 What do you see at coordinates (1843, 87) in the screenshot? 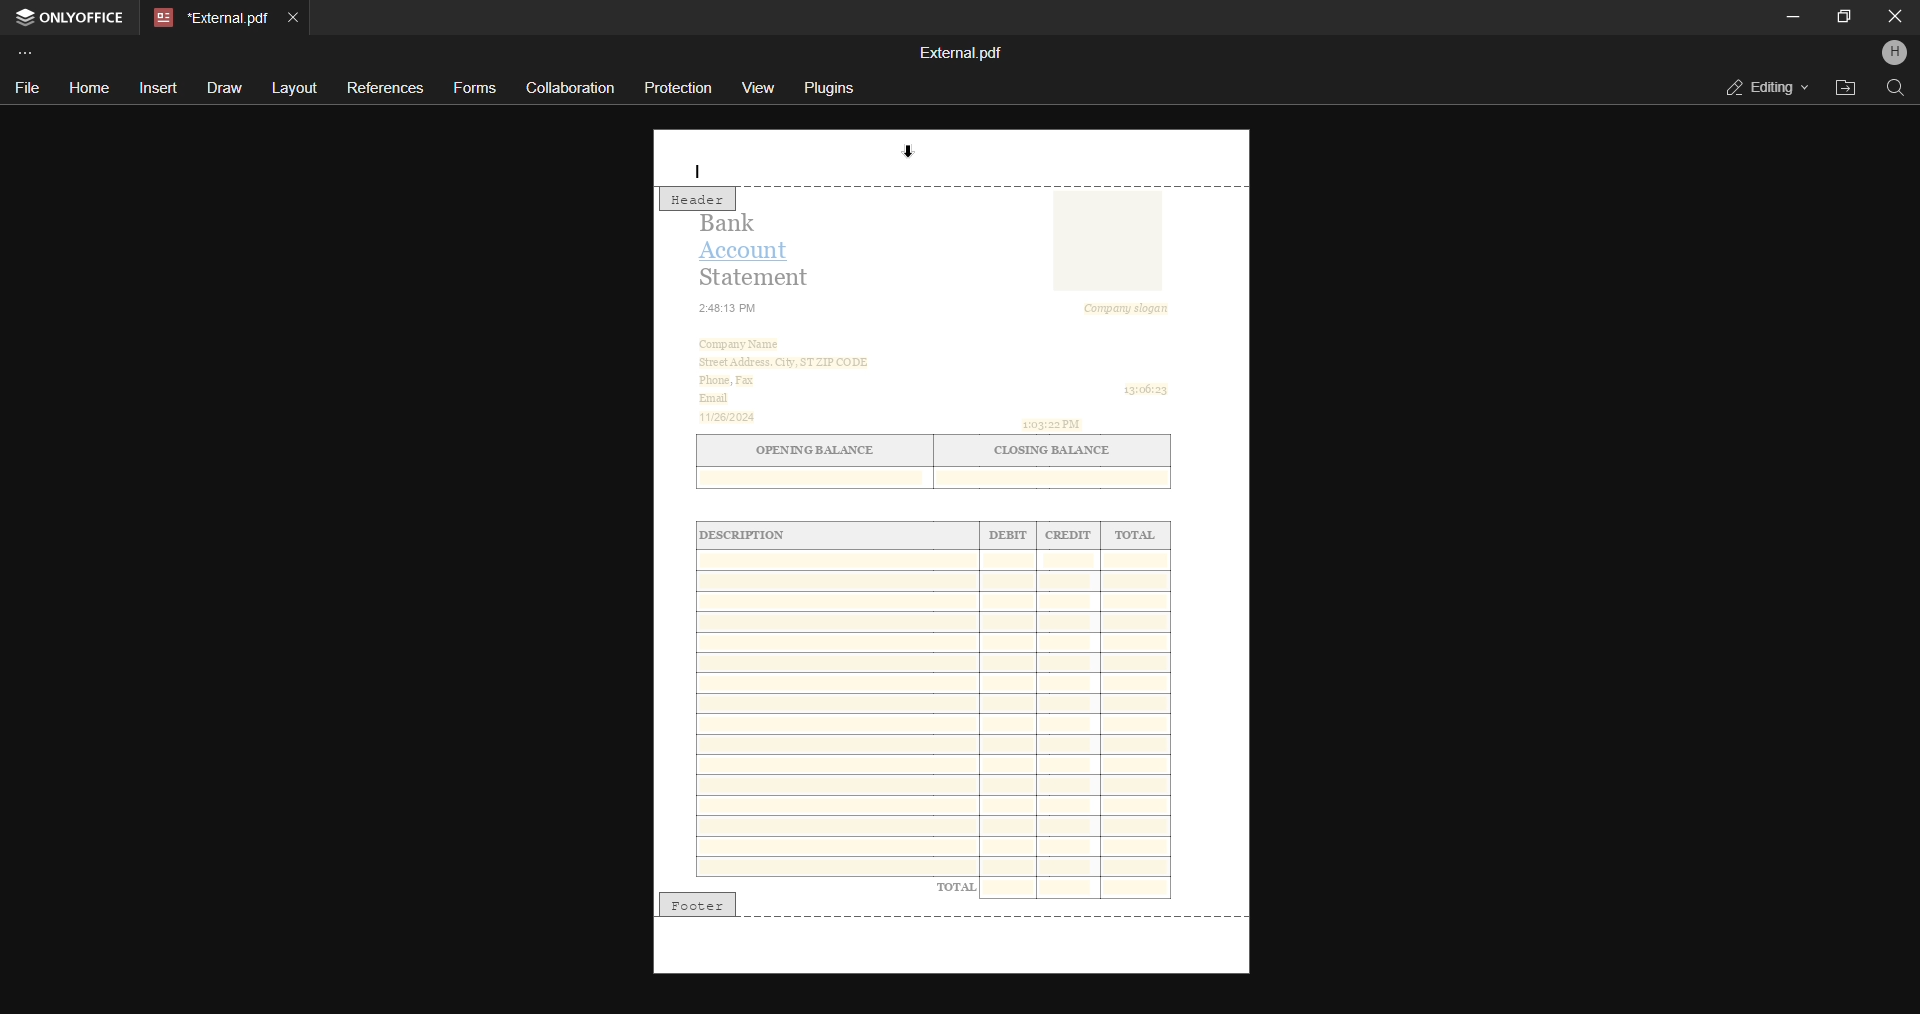
I see `open file location` at bounding box center [1843, 87].